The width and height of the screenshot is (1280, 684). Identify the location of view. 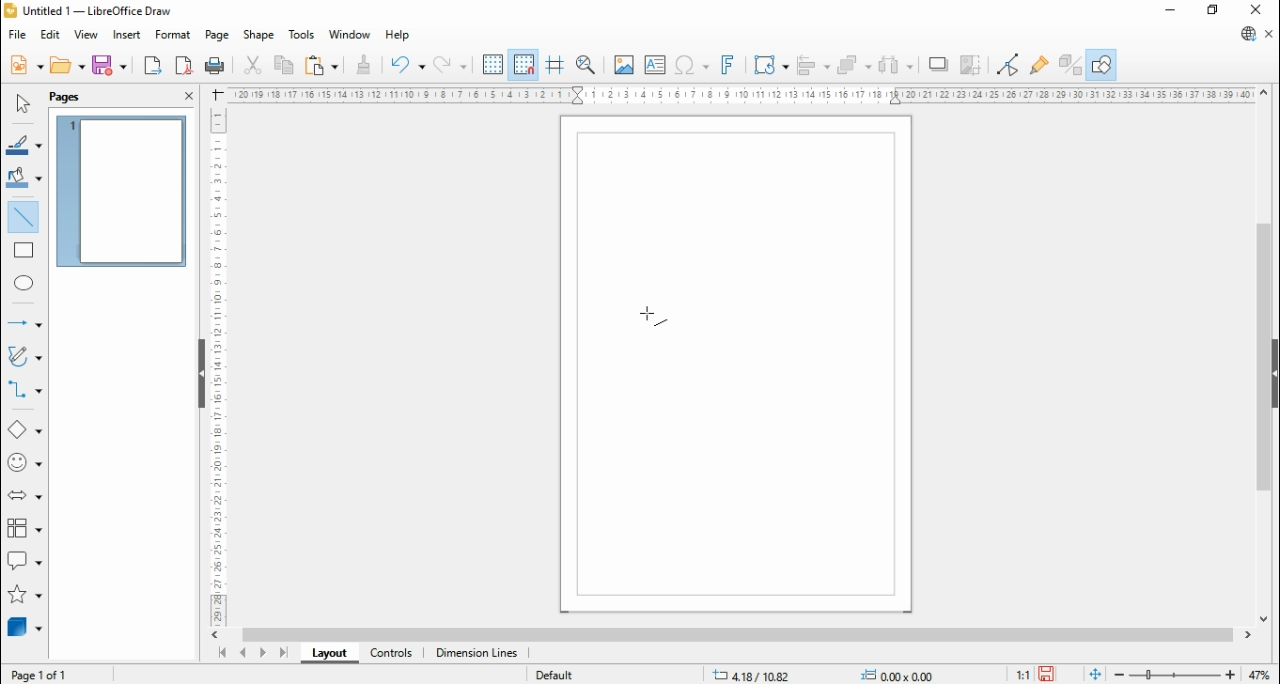
(86, 36).